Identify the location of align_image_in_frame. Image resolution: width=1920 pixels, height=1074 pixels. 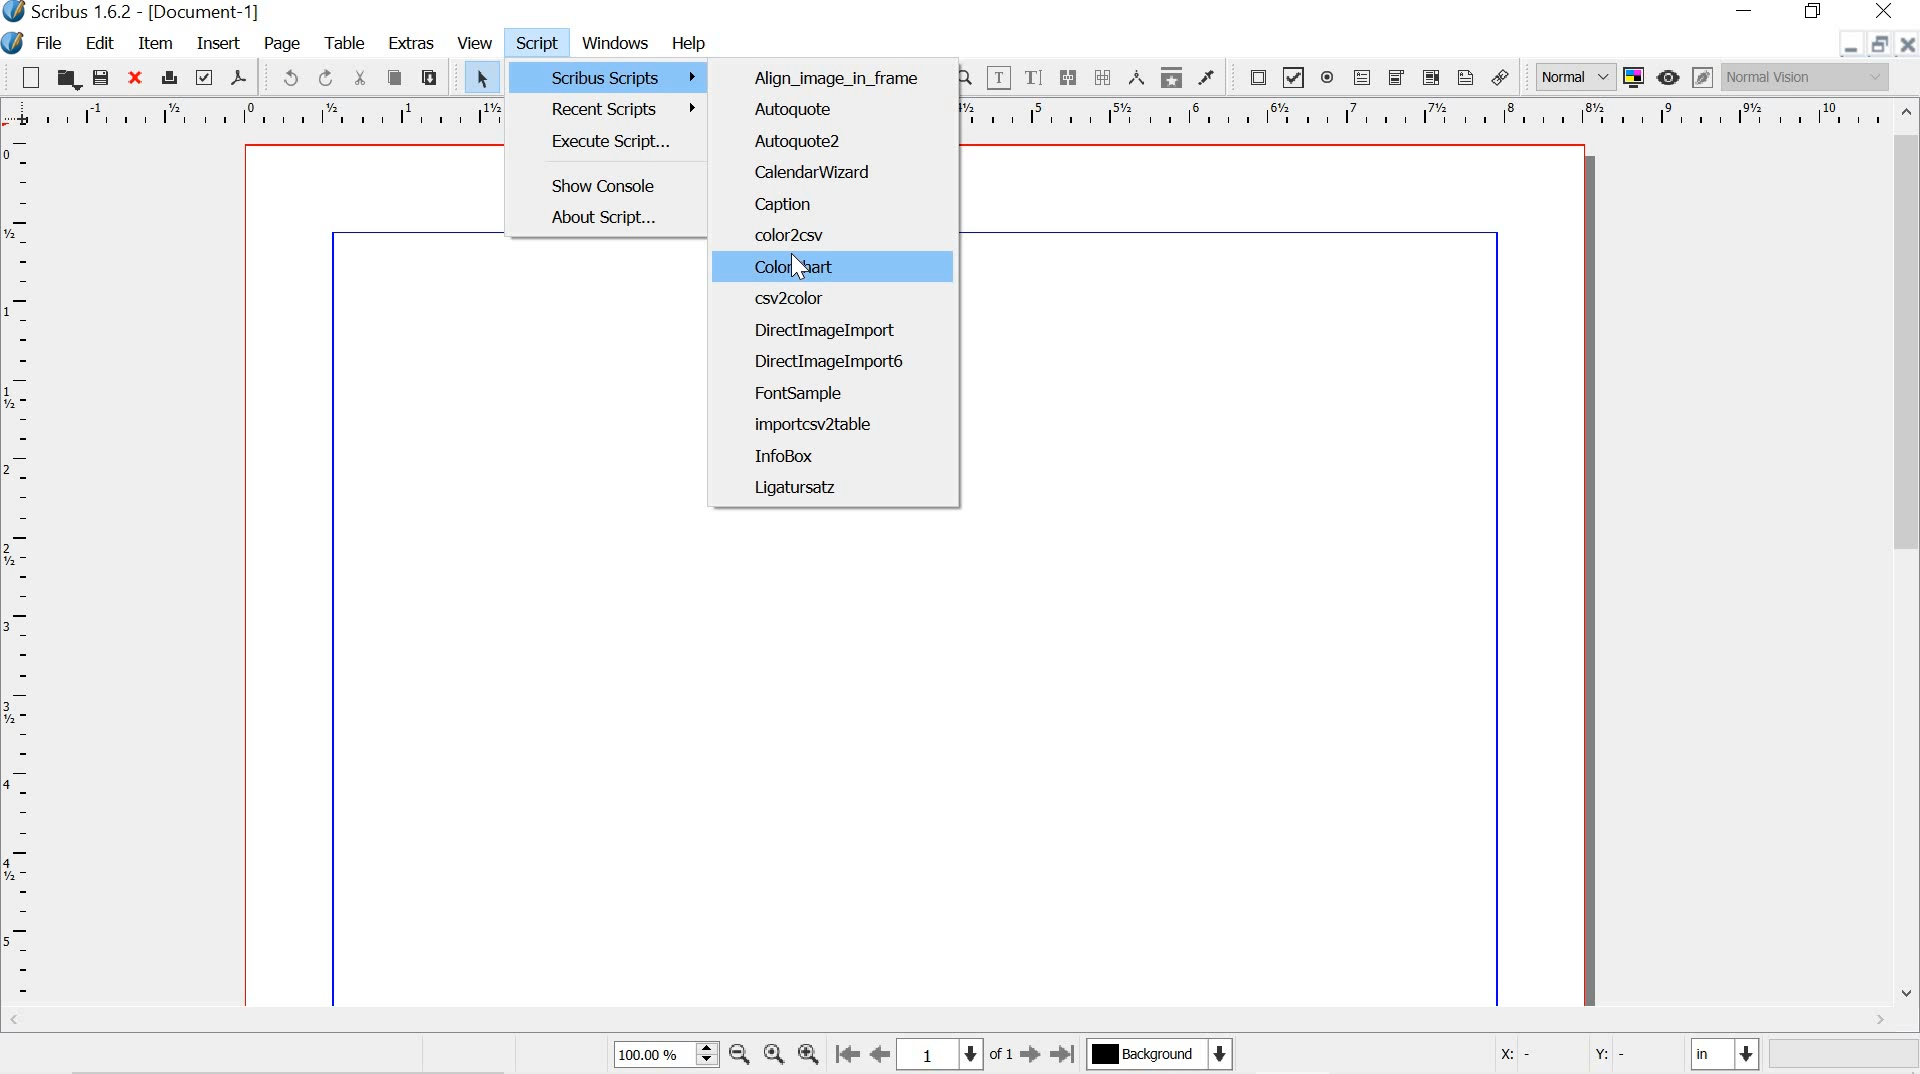
(844, 80).